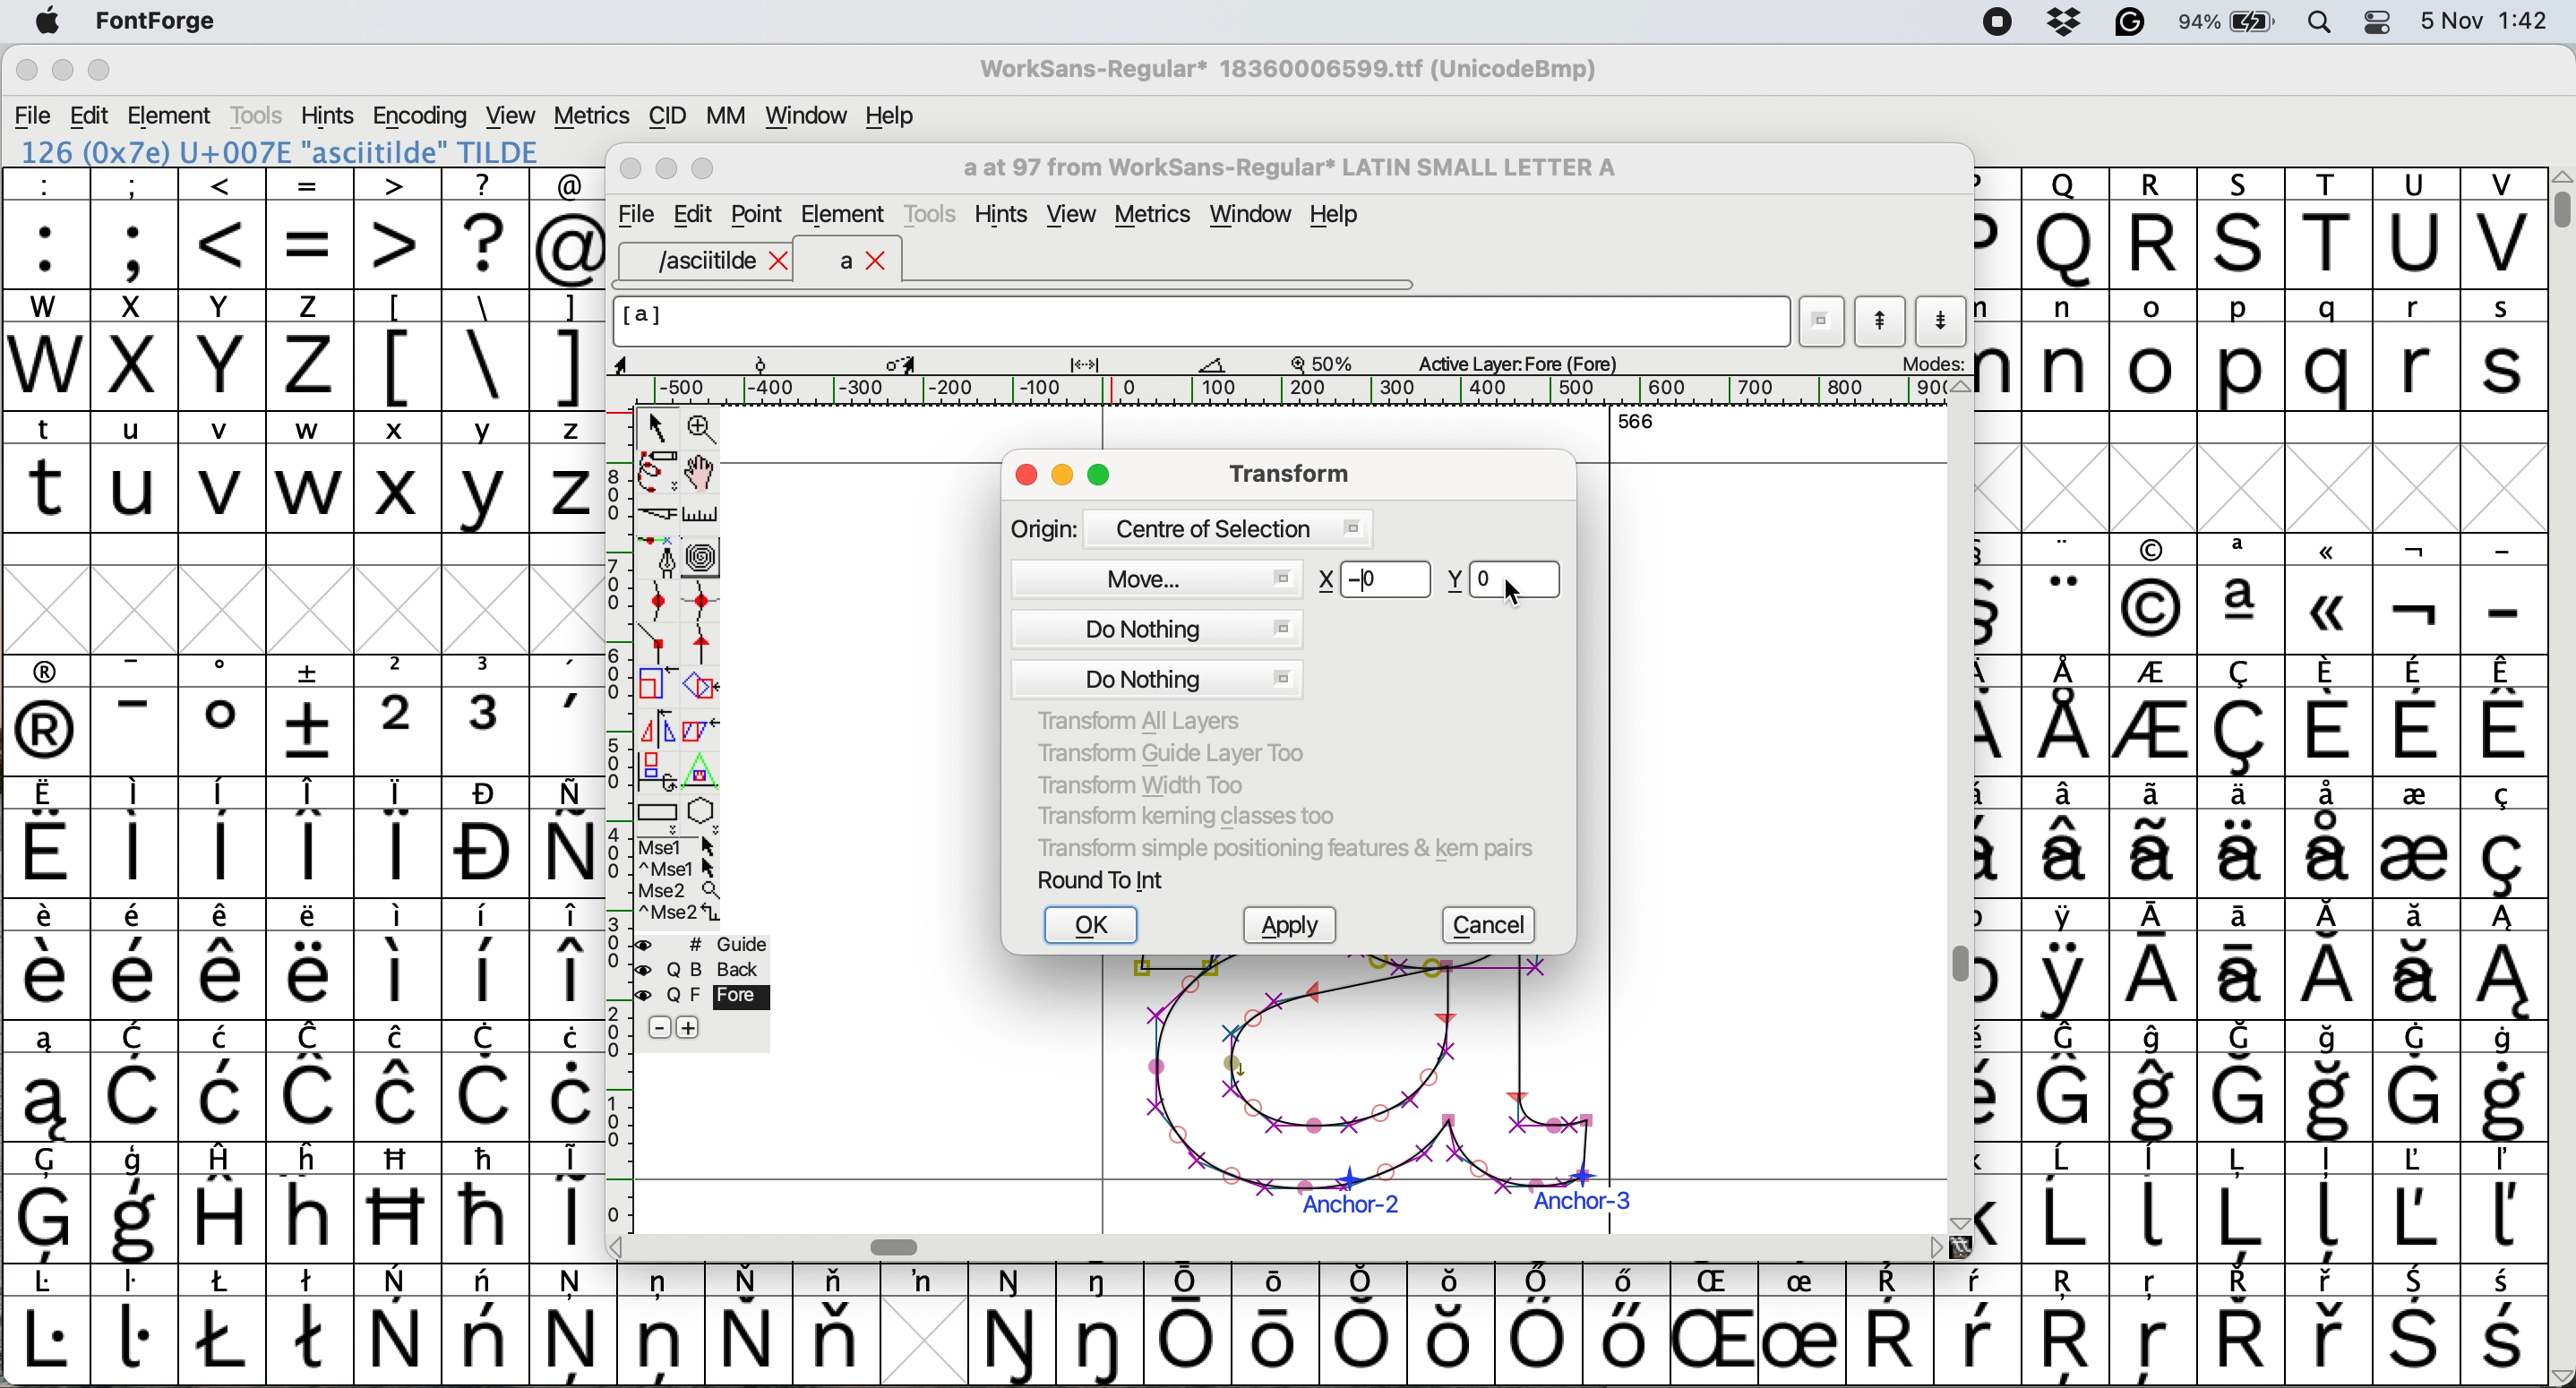  Describe the element at coordinates (282, 151) in the screenshot. I see `126 (0x7e) U+007E "asciitilde" TILDE` at that location.